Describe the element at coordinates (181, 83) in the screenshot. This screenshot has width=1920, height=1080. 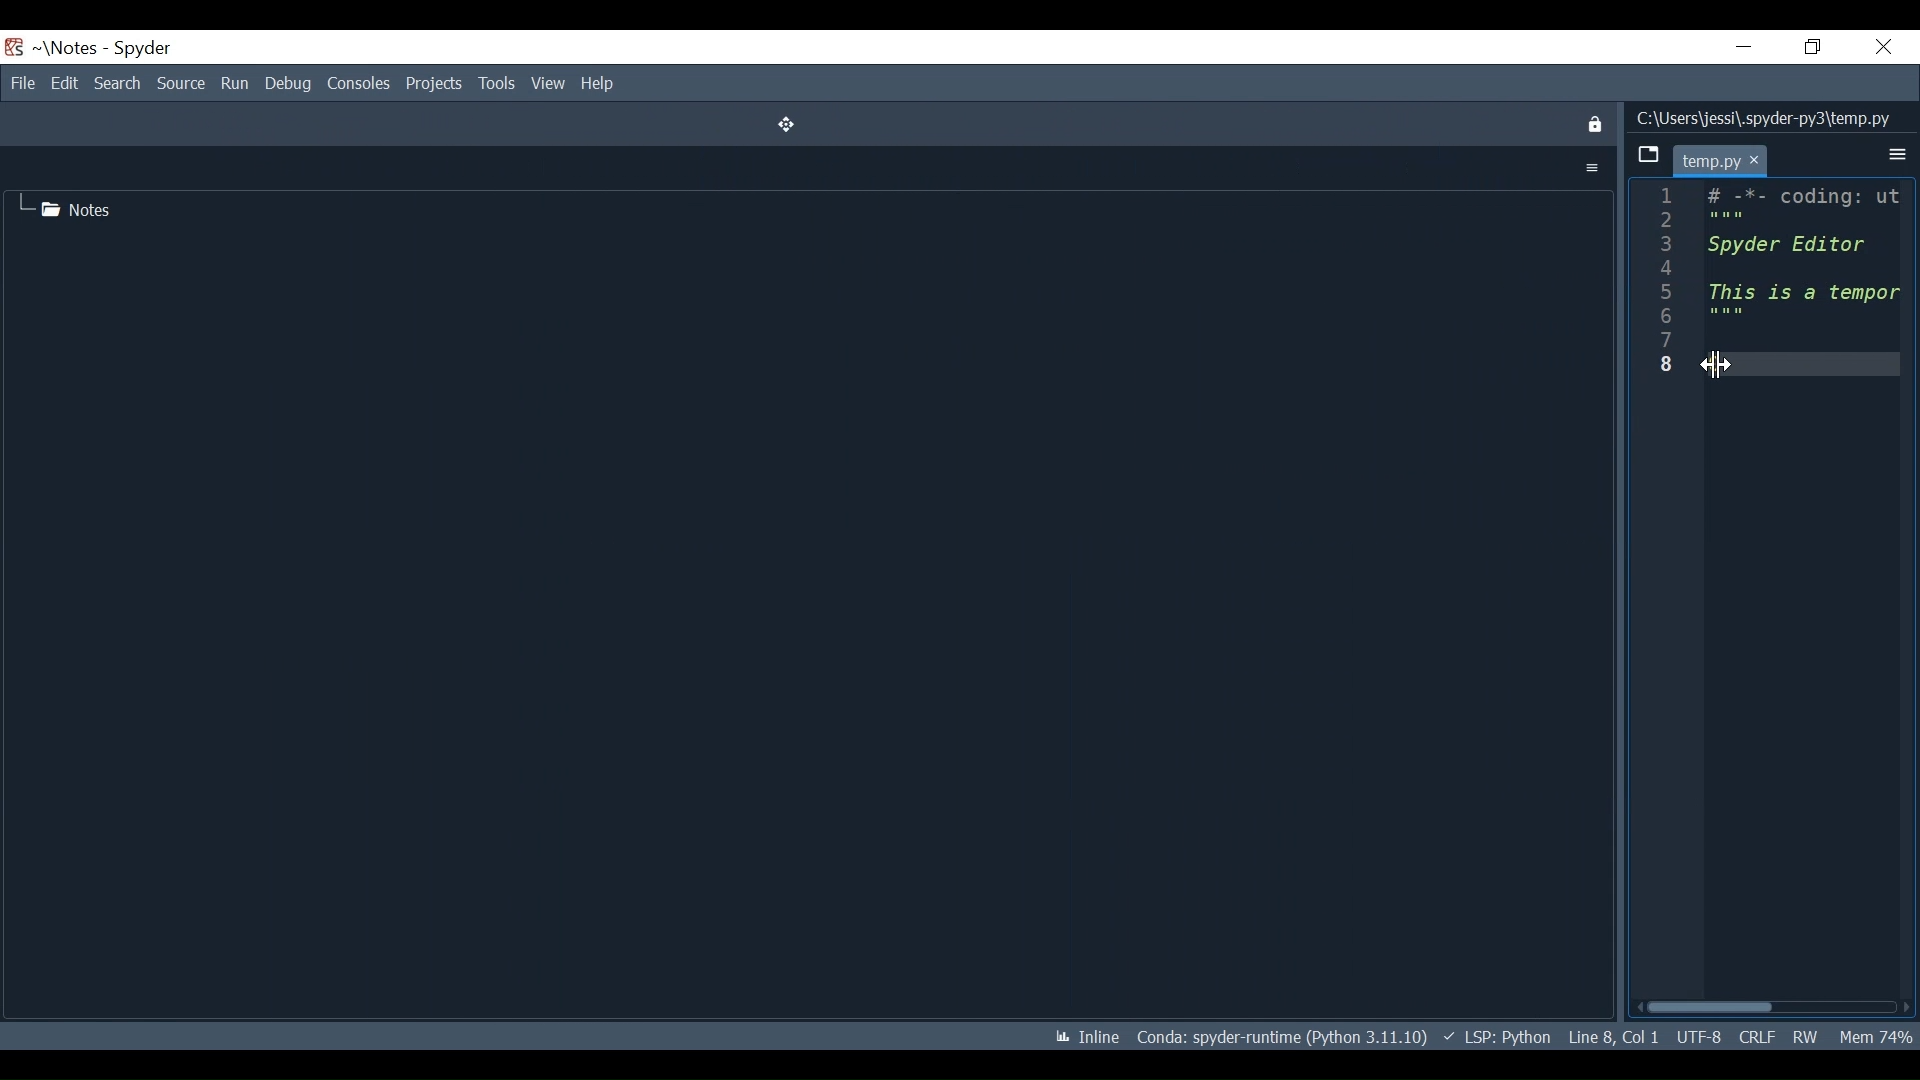
I see `Source` at that location.